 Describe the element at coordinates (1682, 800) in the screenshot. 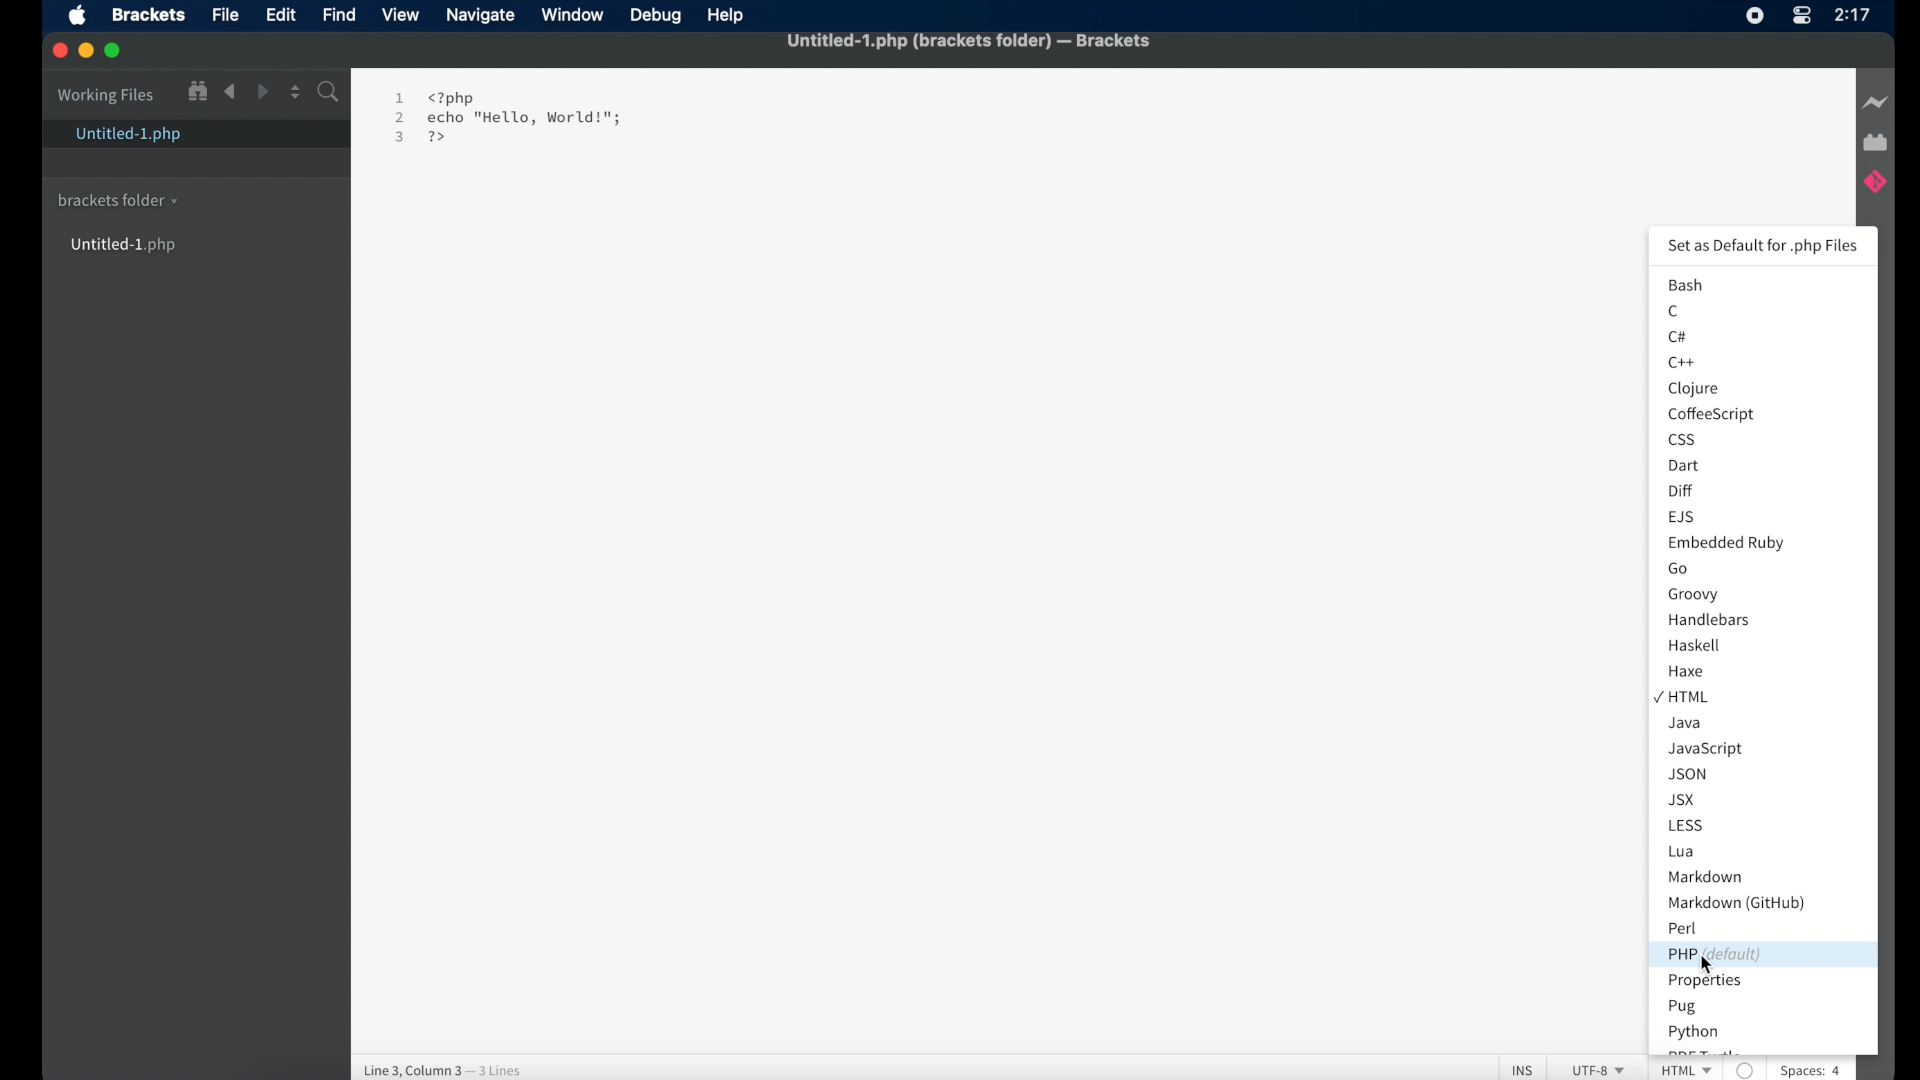

I see `jsx` at that location.